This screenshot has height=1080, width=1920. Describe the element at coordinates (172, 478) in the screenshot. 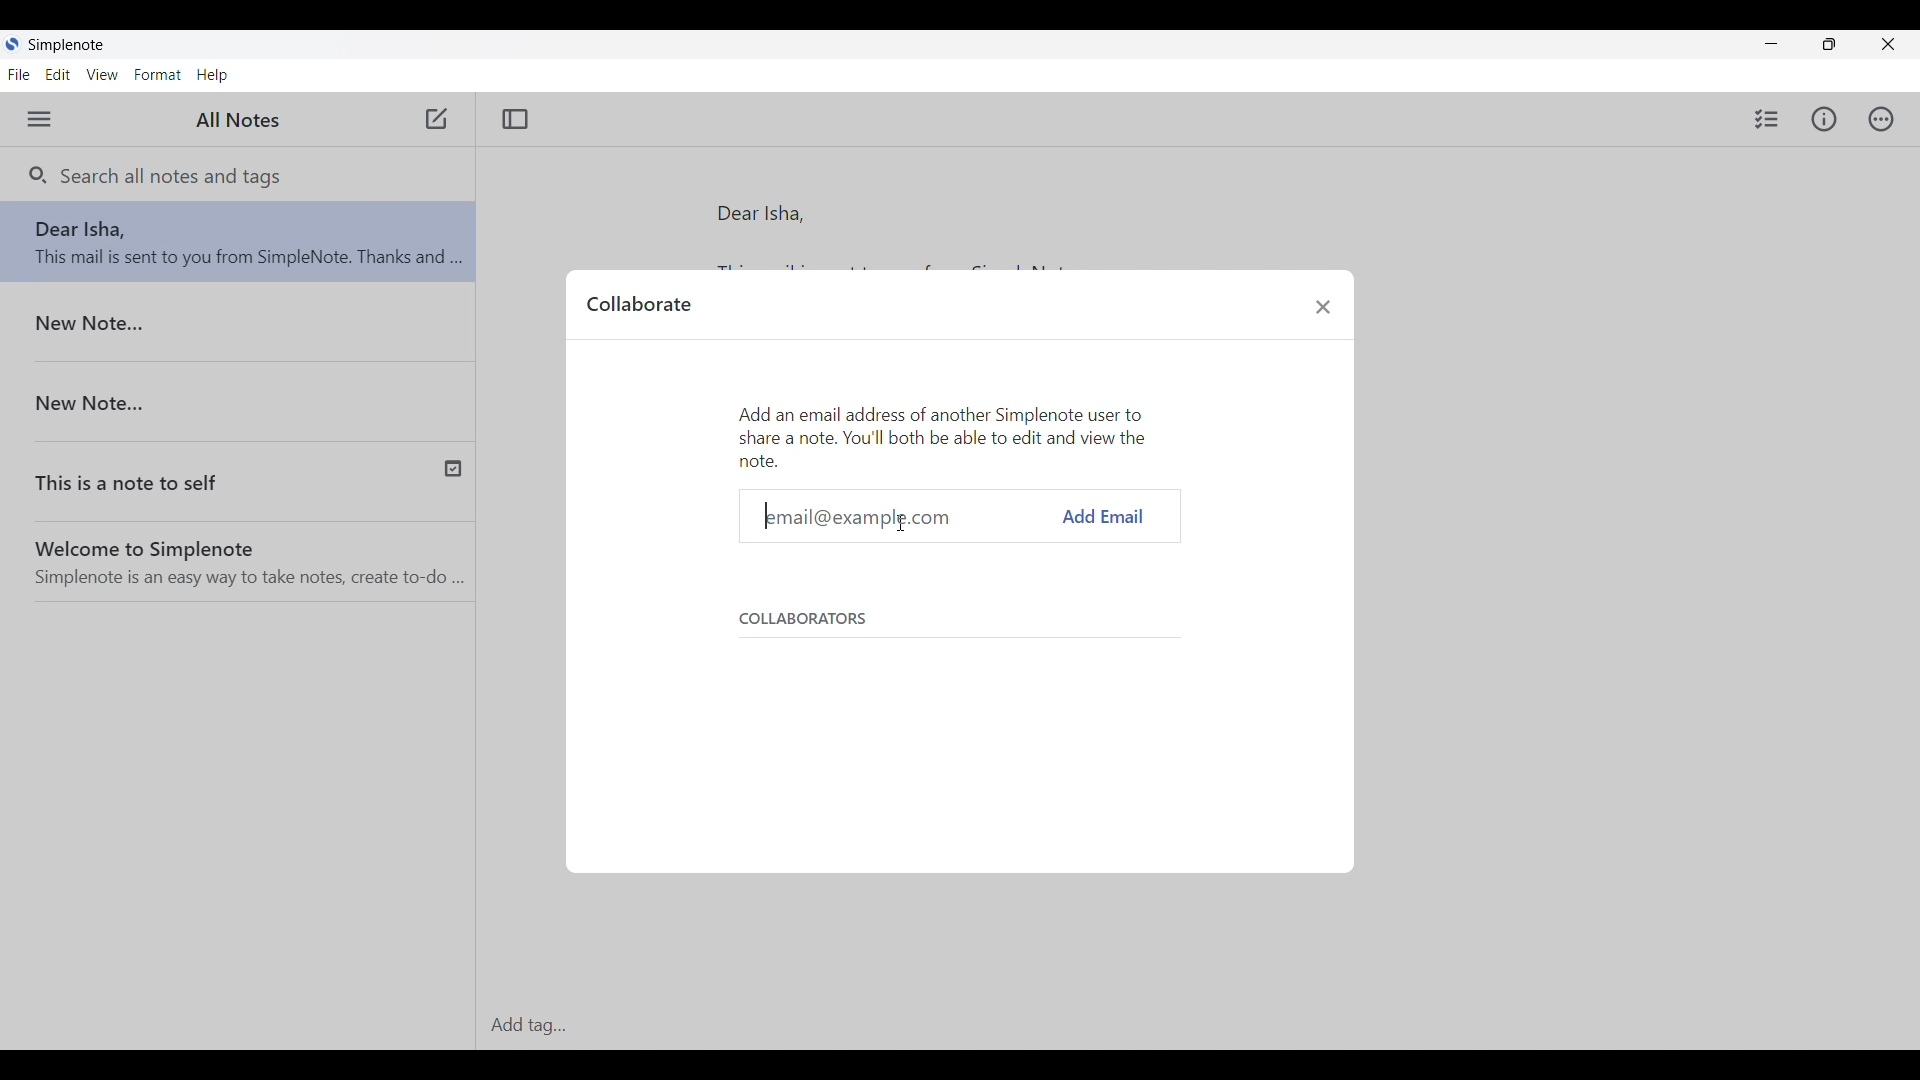

I see `This is a note self` at that location.